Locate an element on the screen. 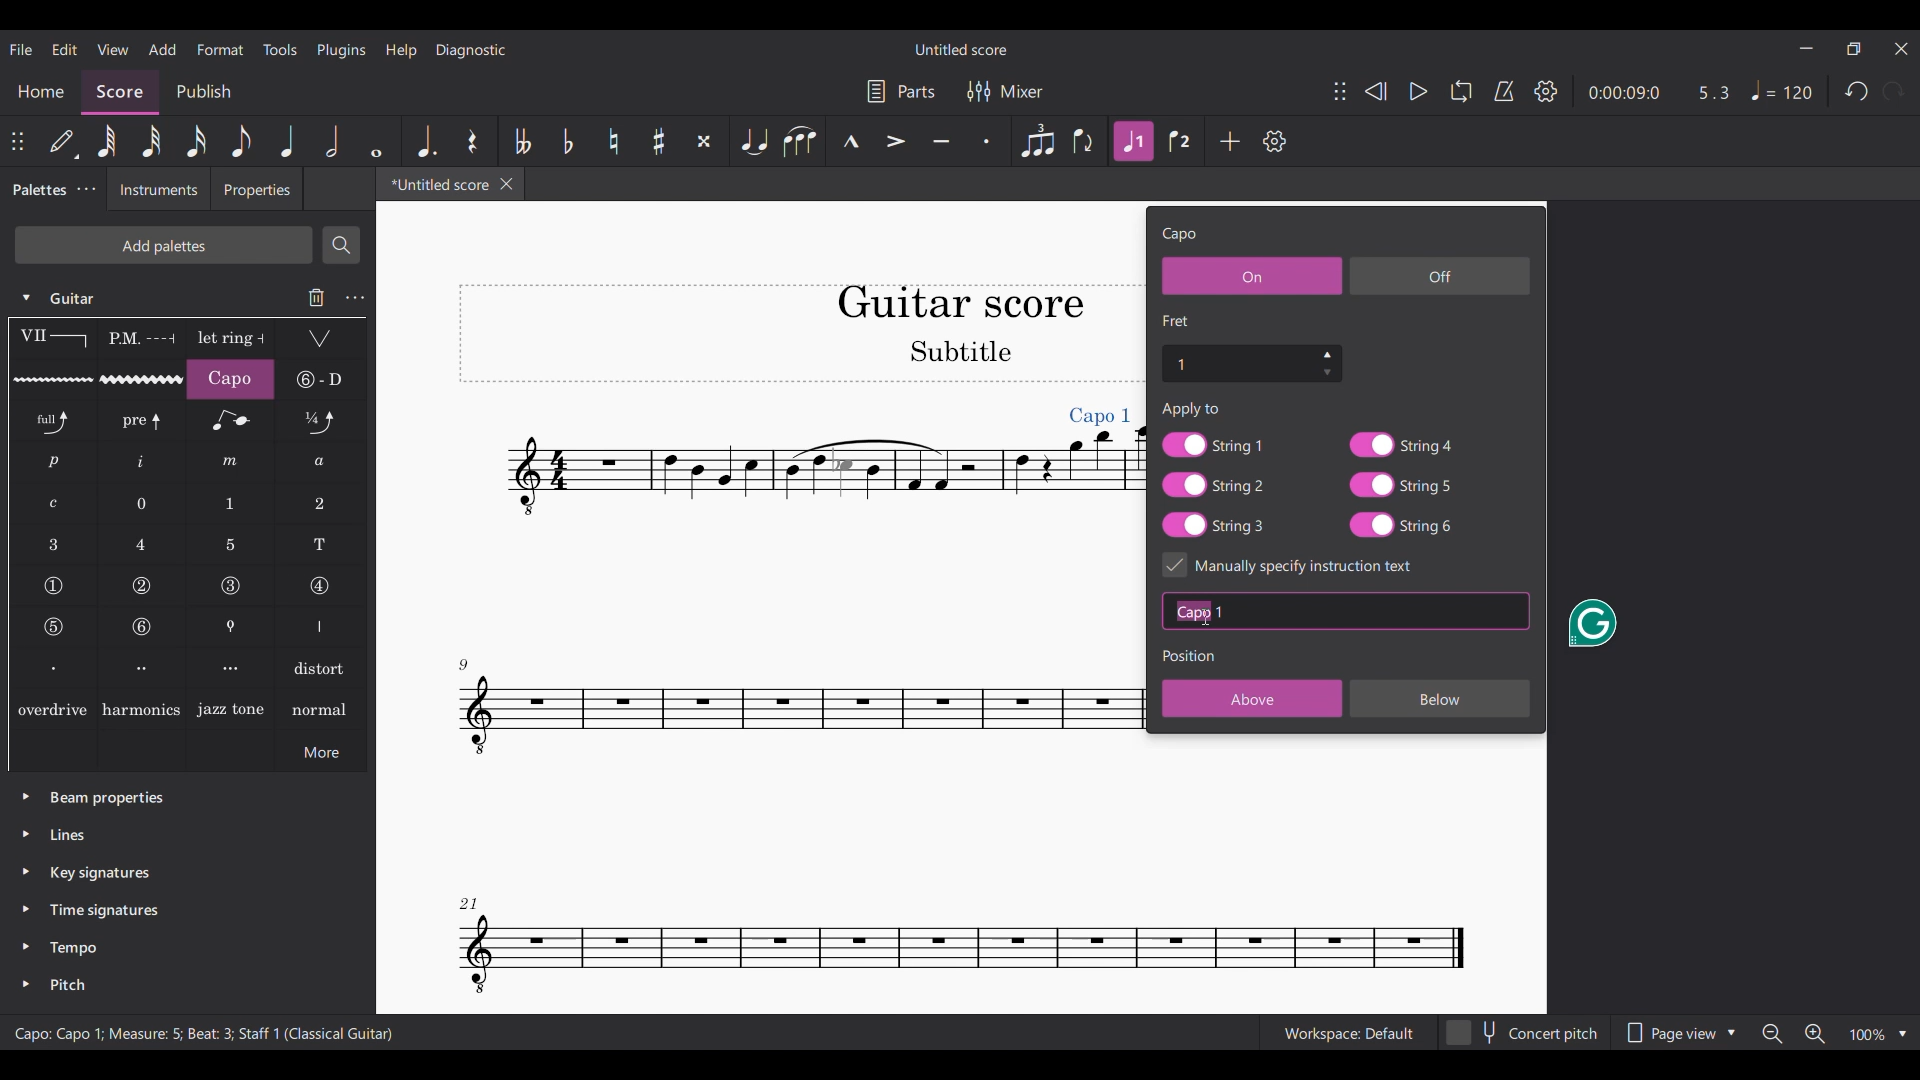 This screenshot has width=1920, height=1080. Tuplet is located at coordinates (1036, 141).